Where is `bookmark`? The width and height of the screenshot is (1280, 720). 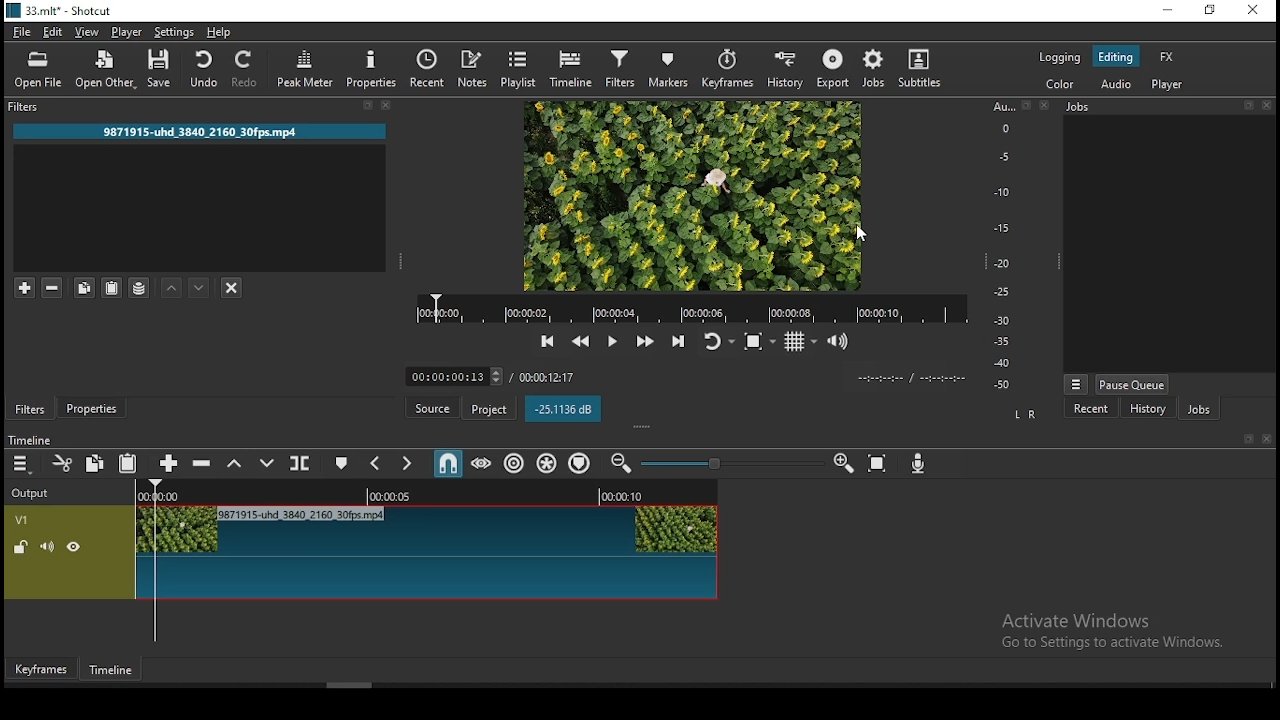
bookmark is located at coordinates (1245, 439).